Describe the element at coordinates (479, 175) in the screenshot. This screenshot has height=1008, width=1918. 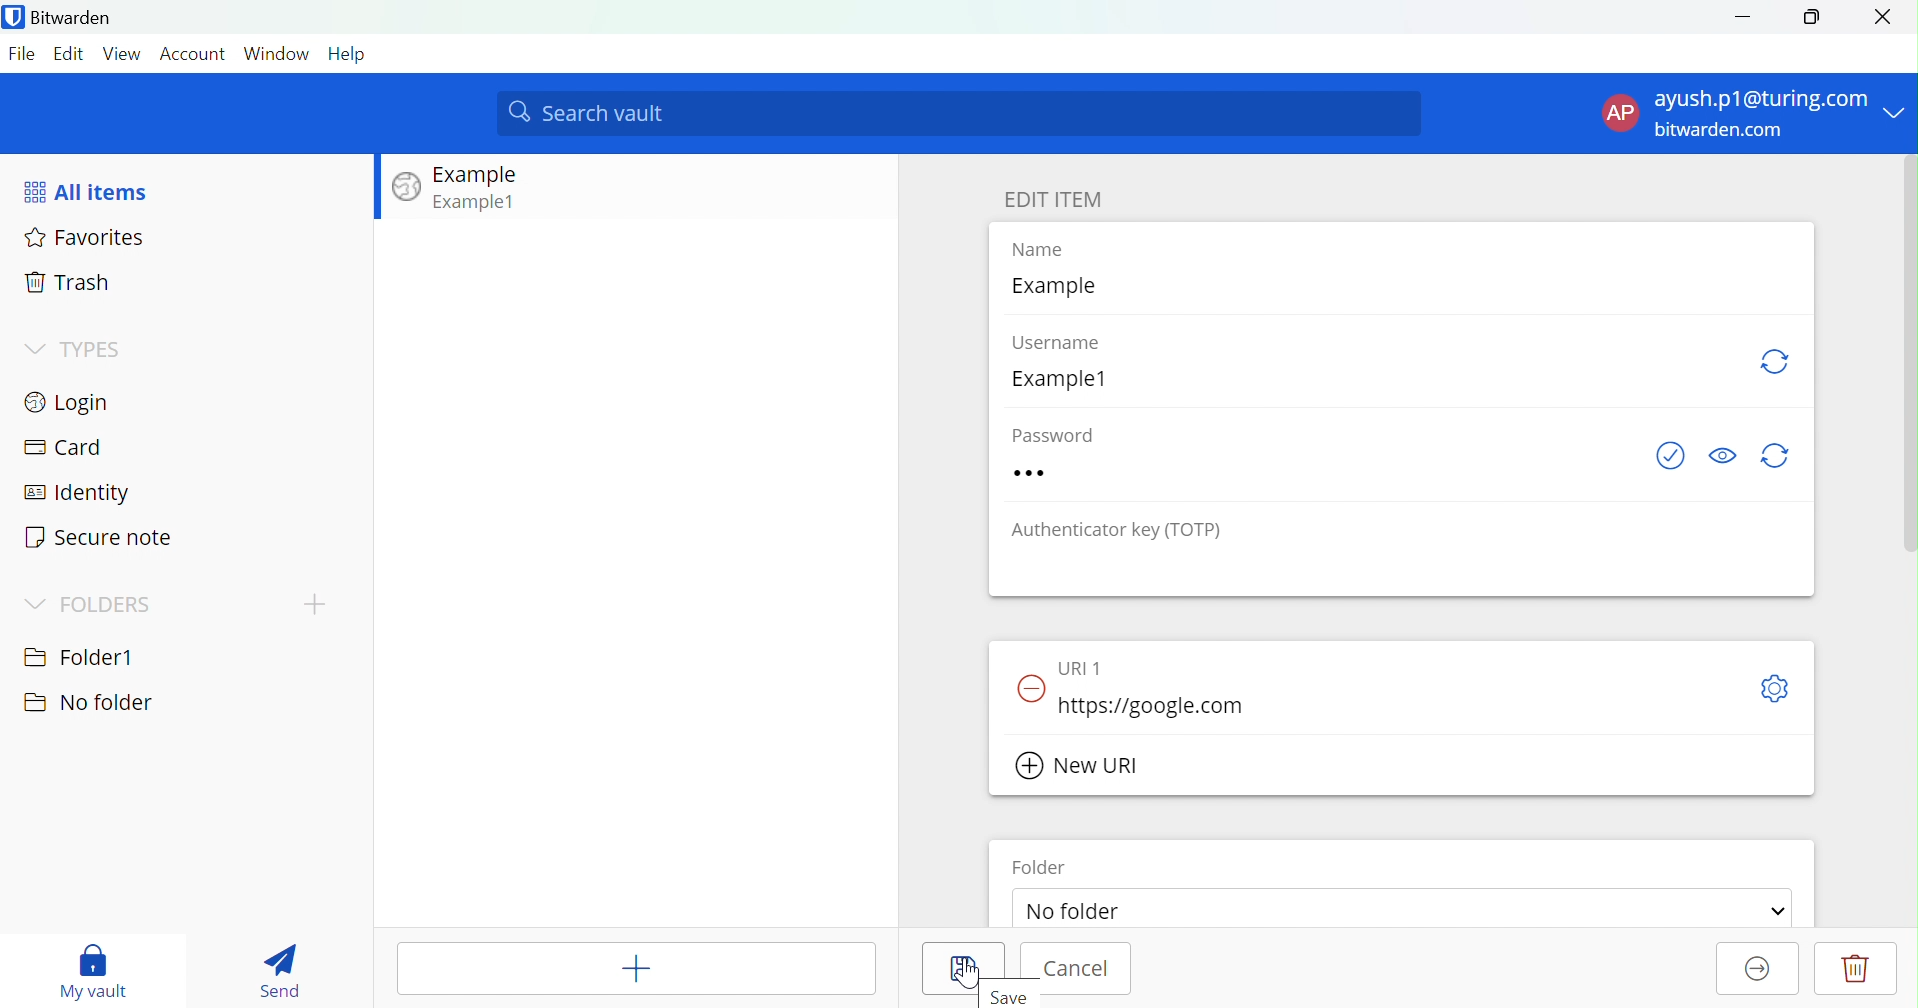
I see `Example` at that location.